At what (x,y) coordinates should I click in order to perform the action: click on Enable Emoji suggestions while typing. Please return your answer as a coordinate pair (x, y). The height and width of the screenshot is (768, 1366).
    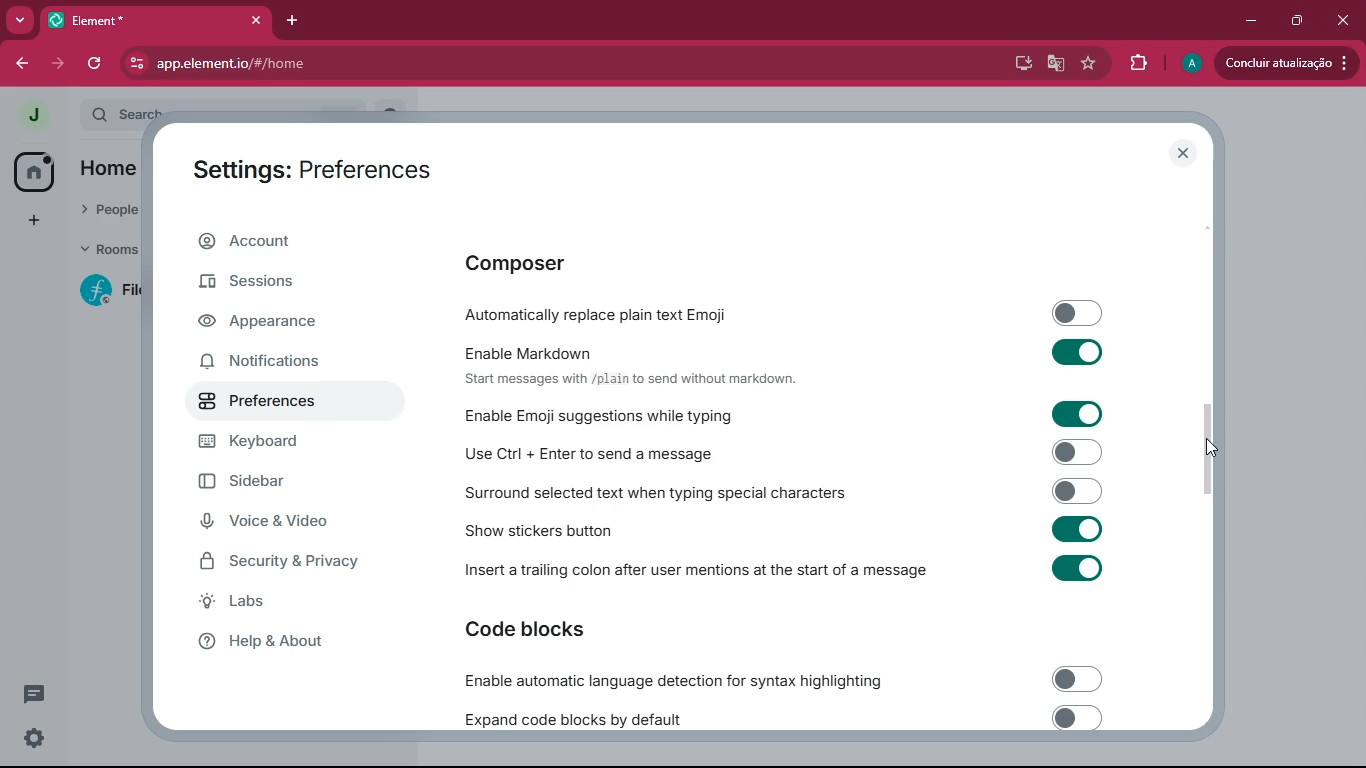
    Looking at the image, I should click on (793, 412).